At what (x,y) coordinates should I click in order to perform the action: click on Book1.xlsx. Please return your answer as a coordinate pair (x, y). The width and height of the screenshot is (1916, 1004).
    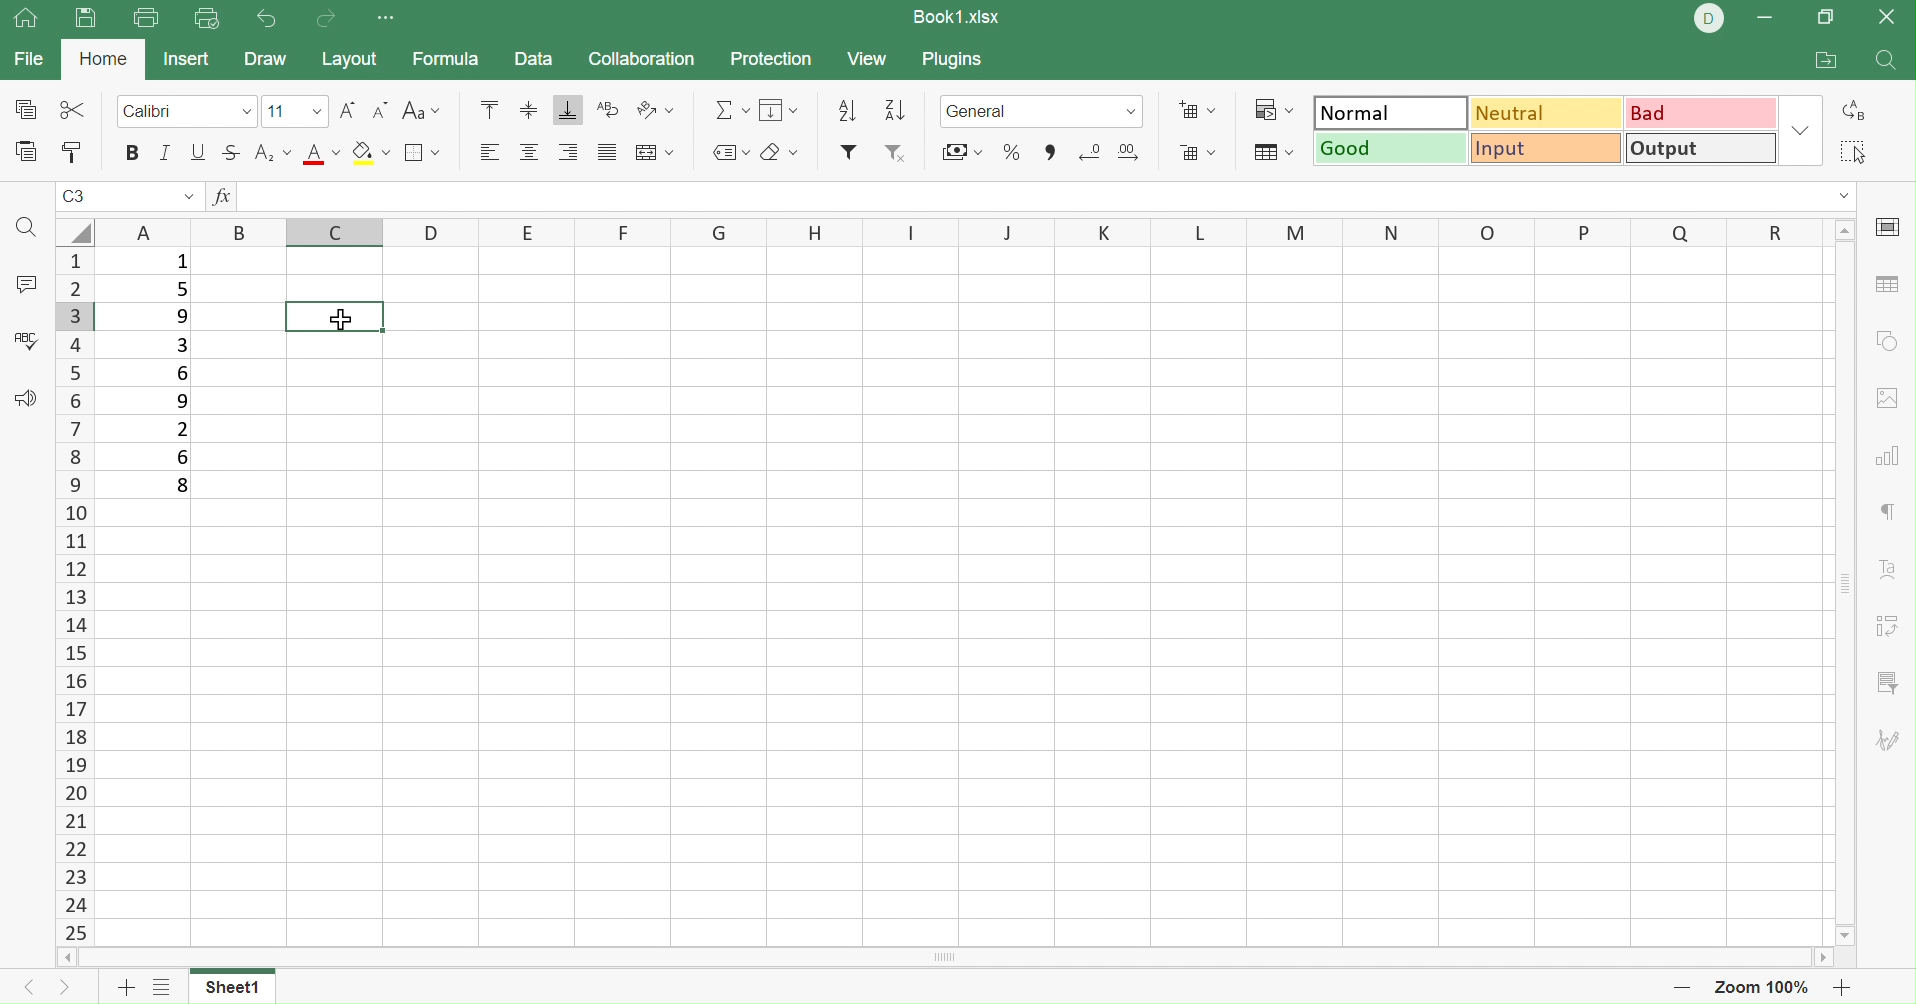
    Looking at the image, I should click on (956, 16).